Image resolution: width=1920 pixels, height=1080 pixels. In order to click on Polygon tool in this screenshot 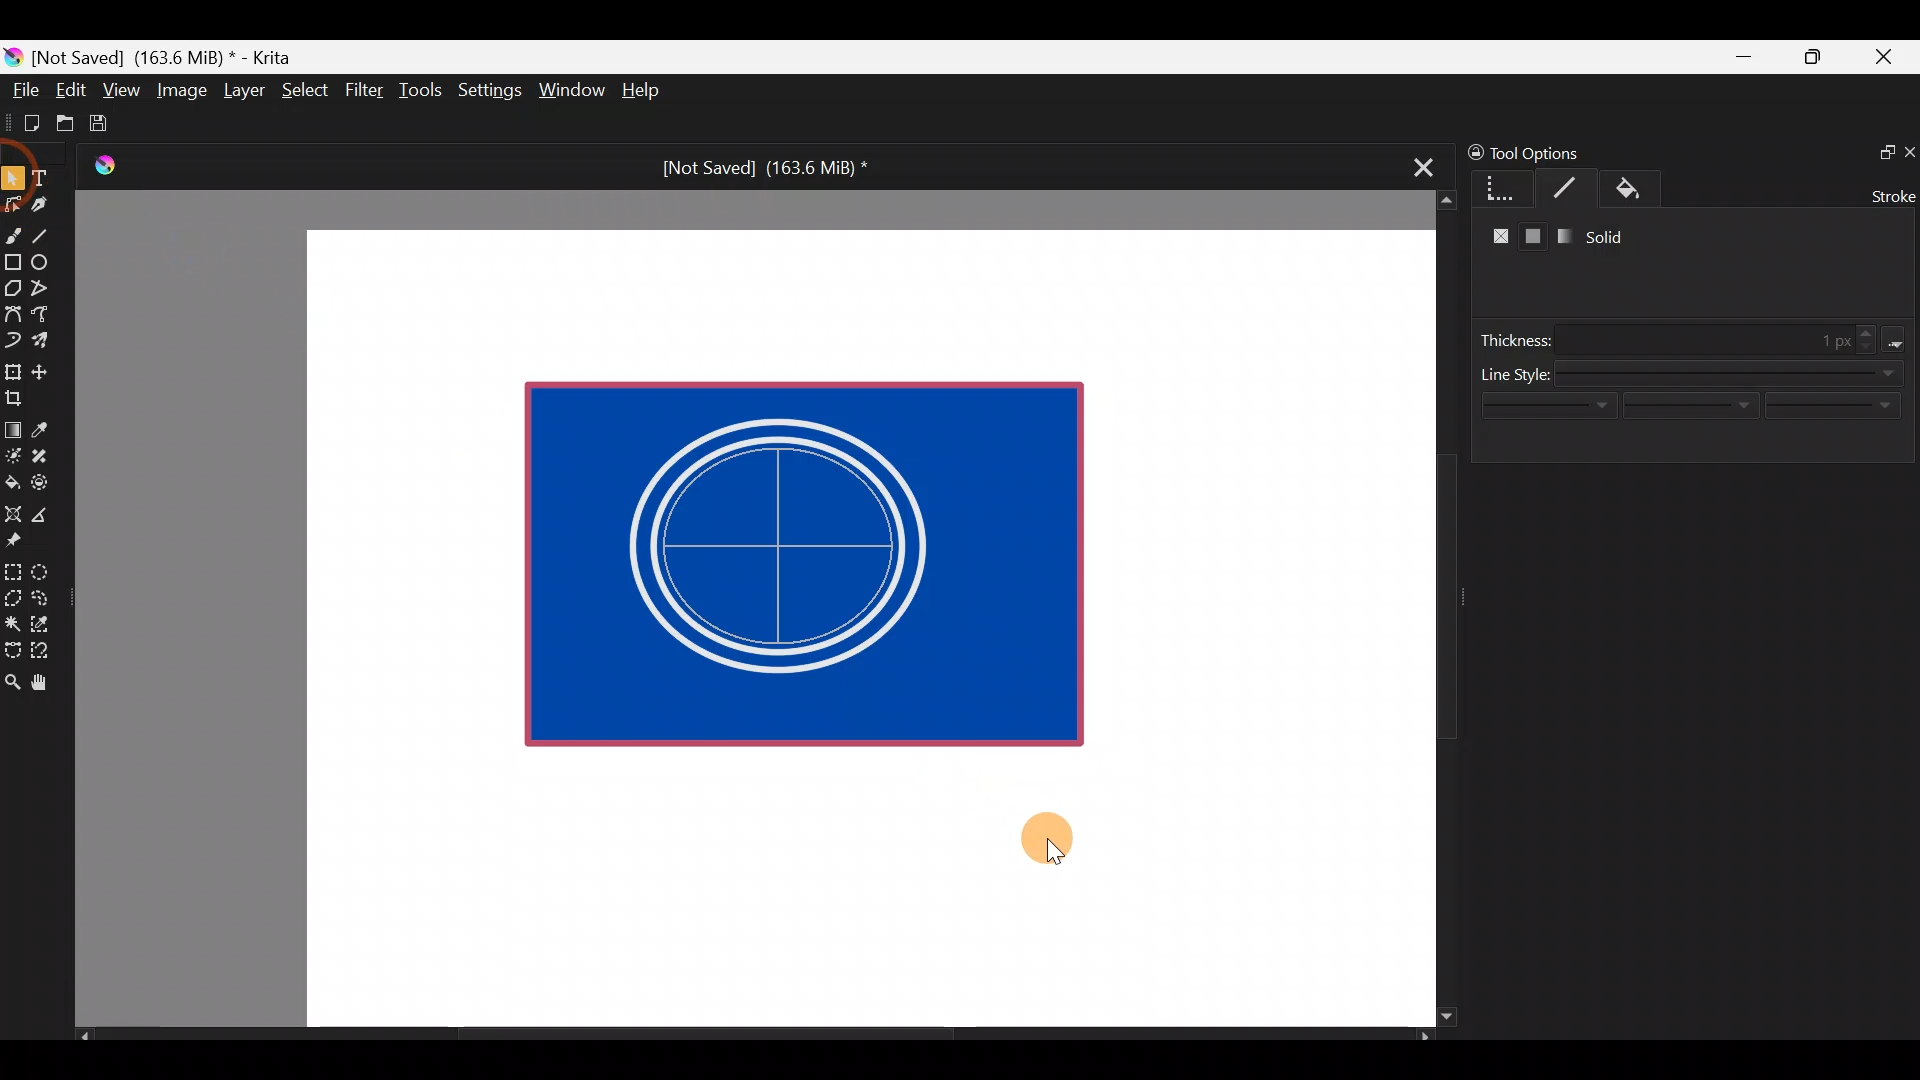, I will do `click(12, 289)`.